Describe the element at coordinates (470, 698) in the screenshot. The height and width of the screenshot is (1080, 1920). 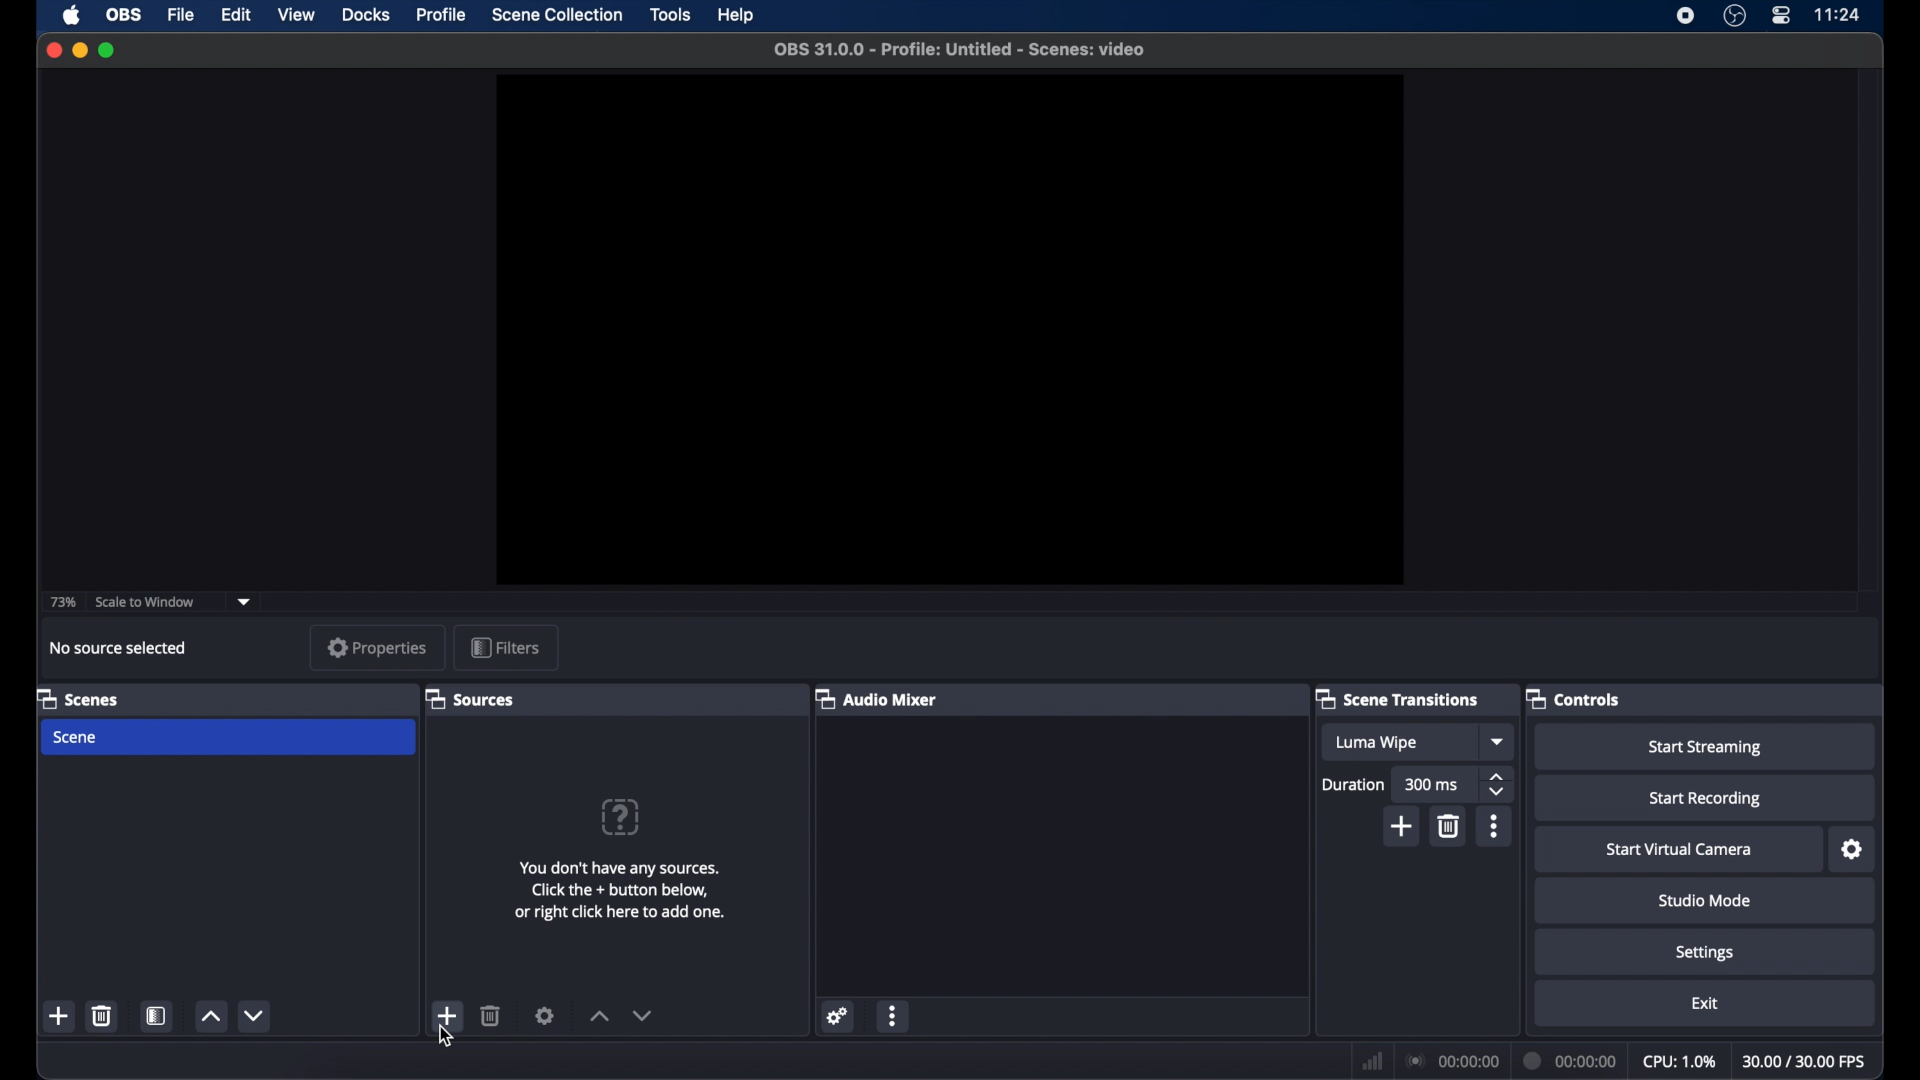
I see `sources` at that location.